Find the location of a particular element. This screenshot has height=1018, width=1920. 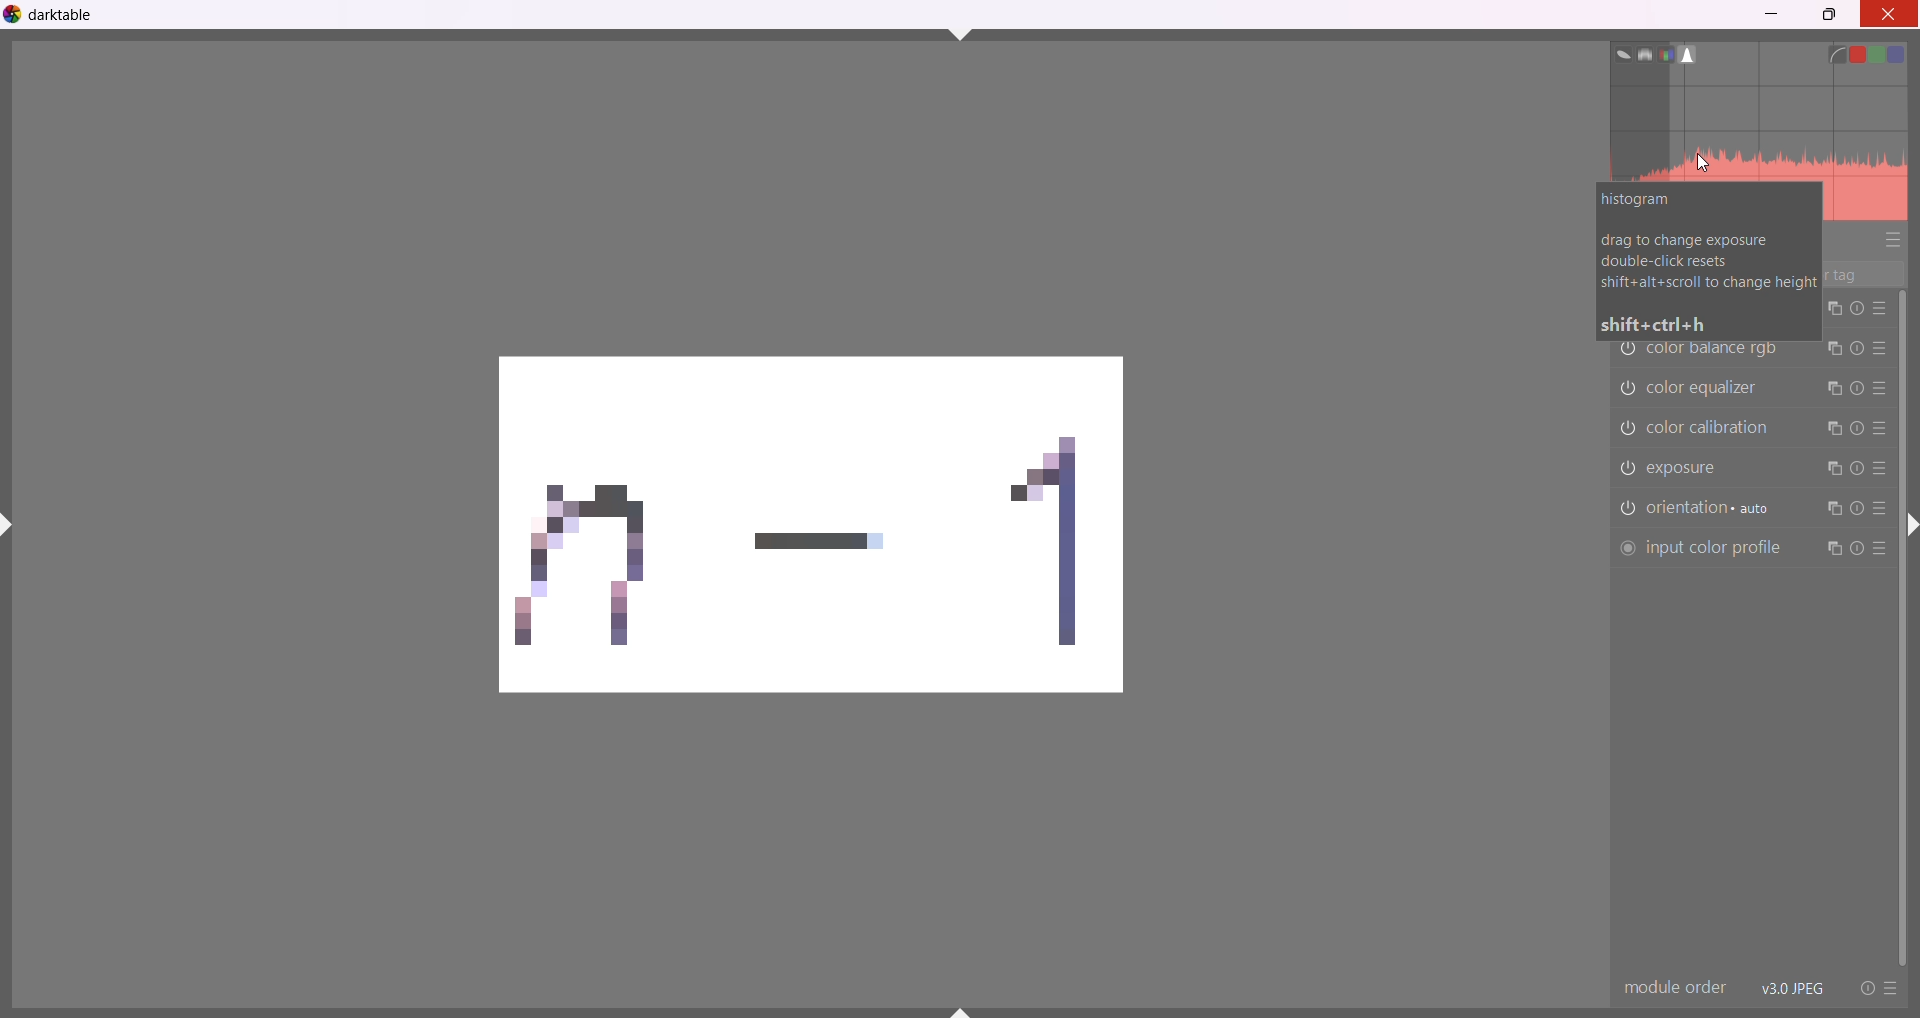

presets is located at coordinates (1882, 428).